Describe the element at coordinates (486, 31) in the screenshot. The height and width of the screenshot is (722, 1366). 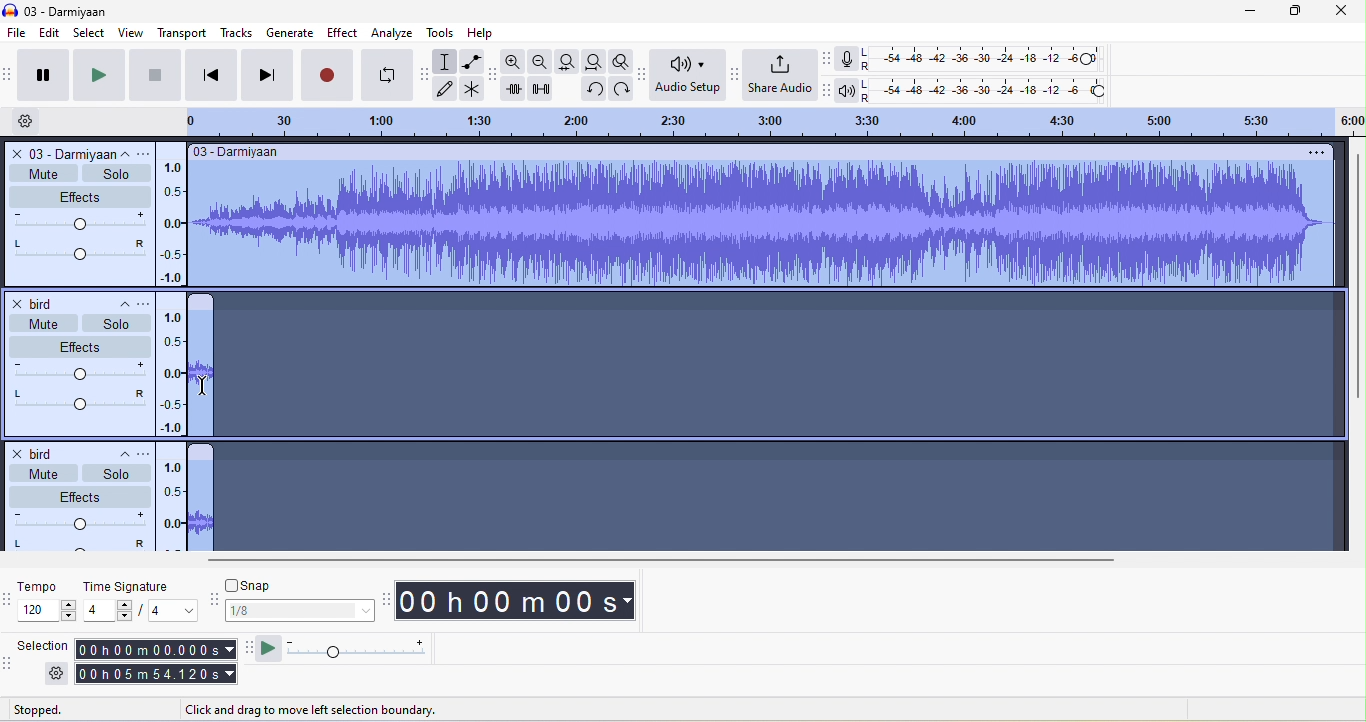
I see `help` at that location.